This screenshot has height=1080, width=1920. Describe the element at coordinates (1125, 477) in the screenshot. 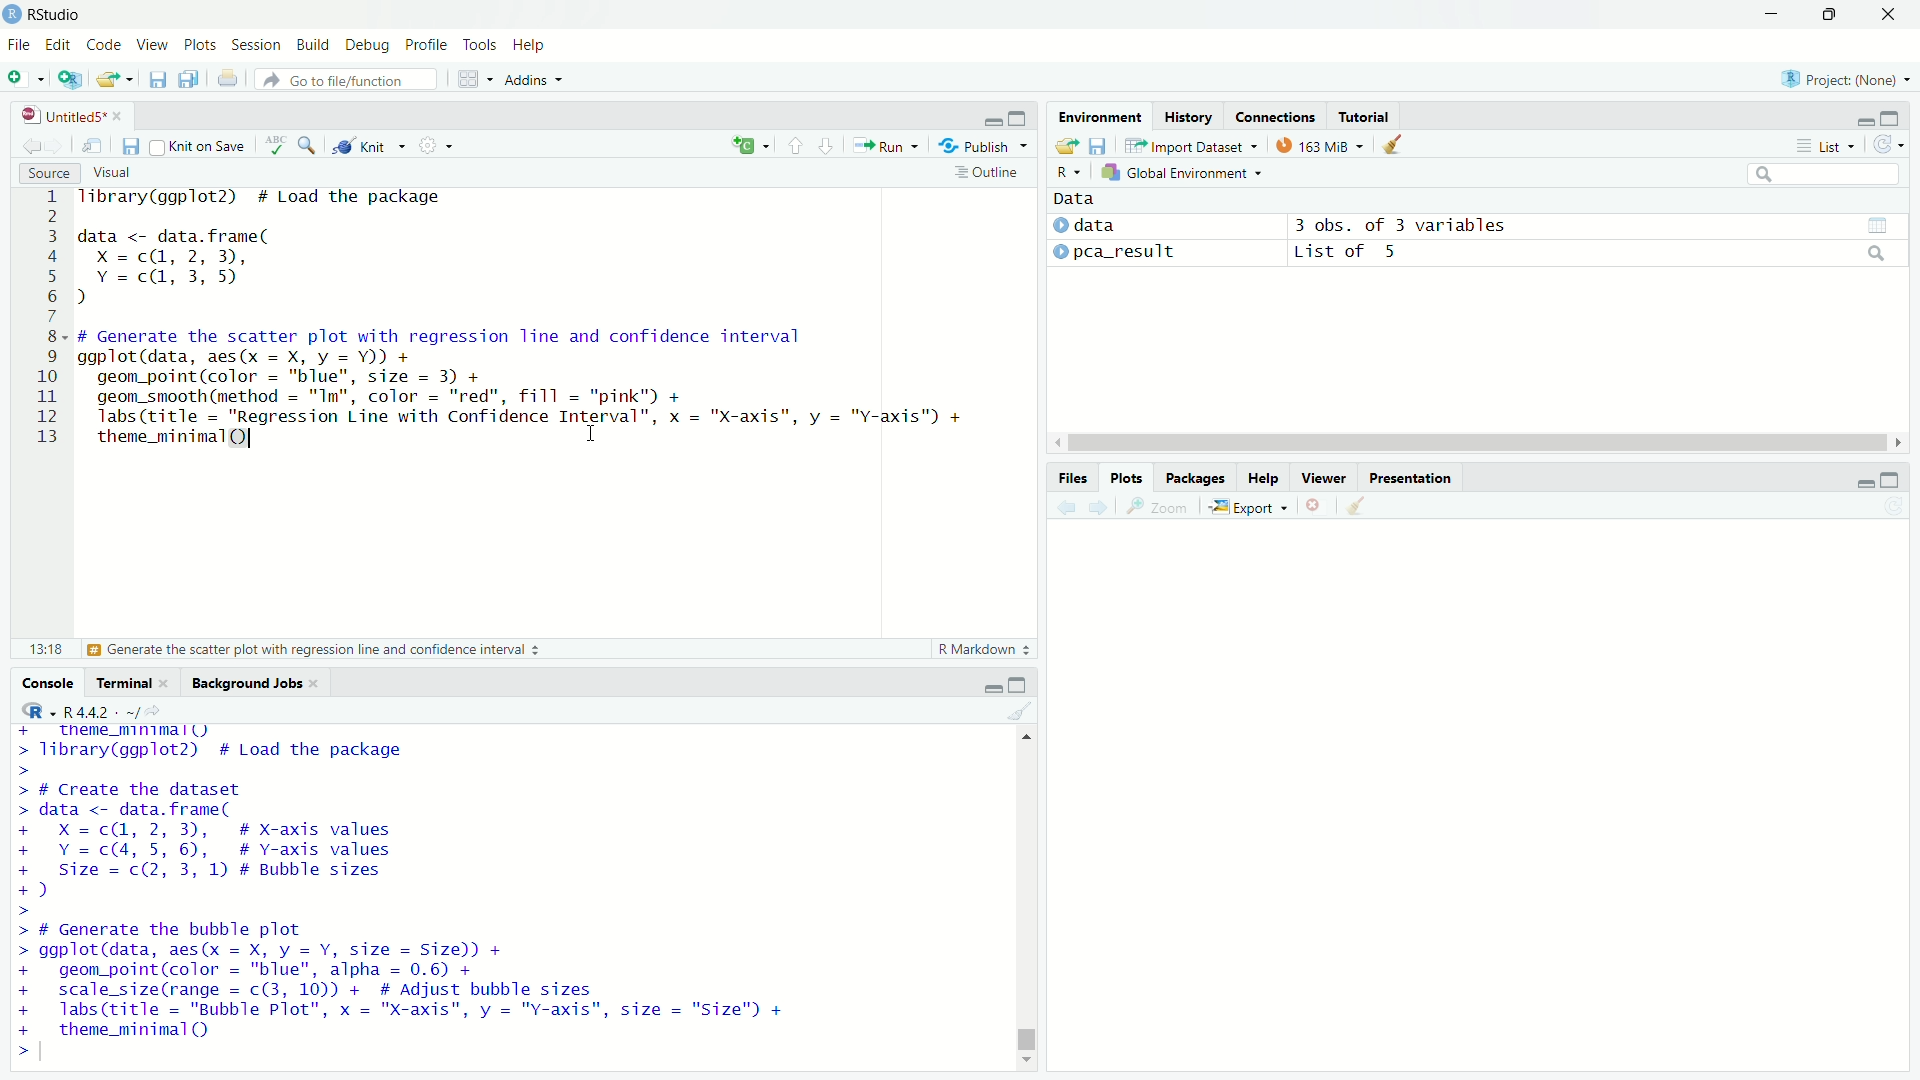

I see `Plots` at that location.